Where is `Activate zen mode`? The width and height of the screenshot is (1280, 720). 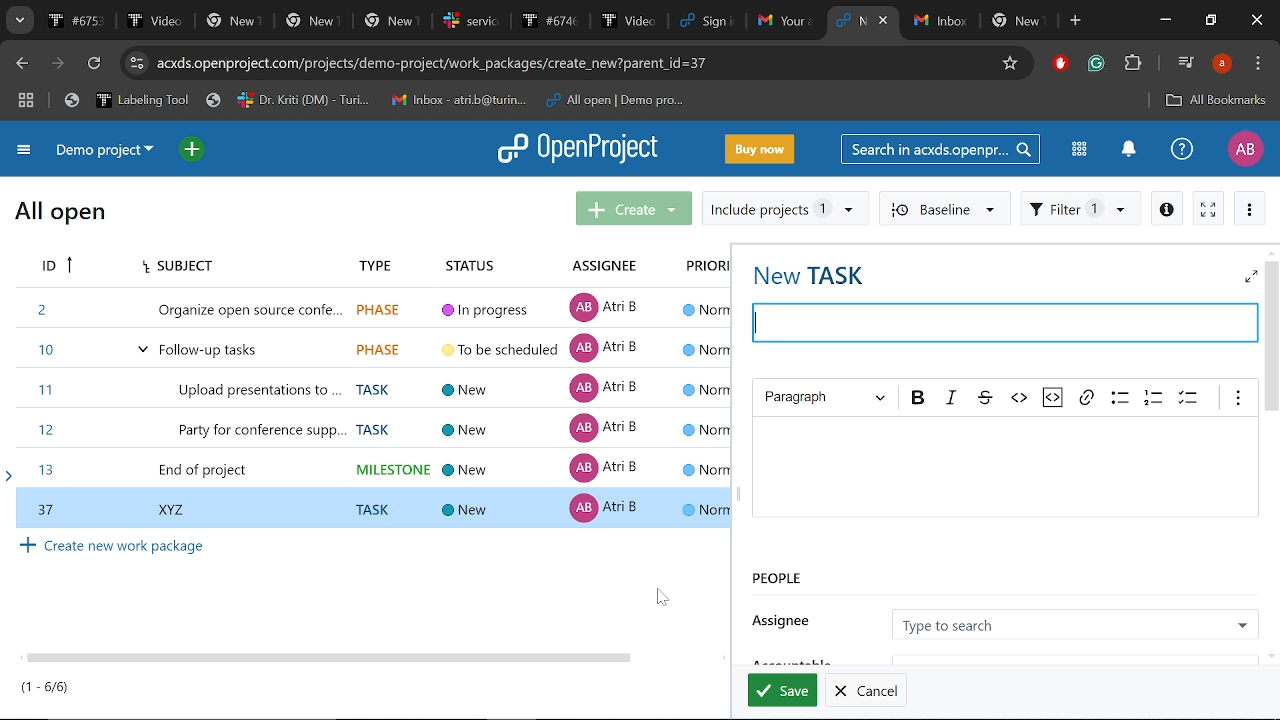 Activate zen mode is located at coordinates (1209, 207).